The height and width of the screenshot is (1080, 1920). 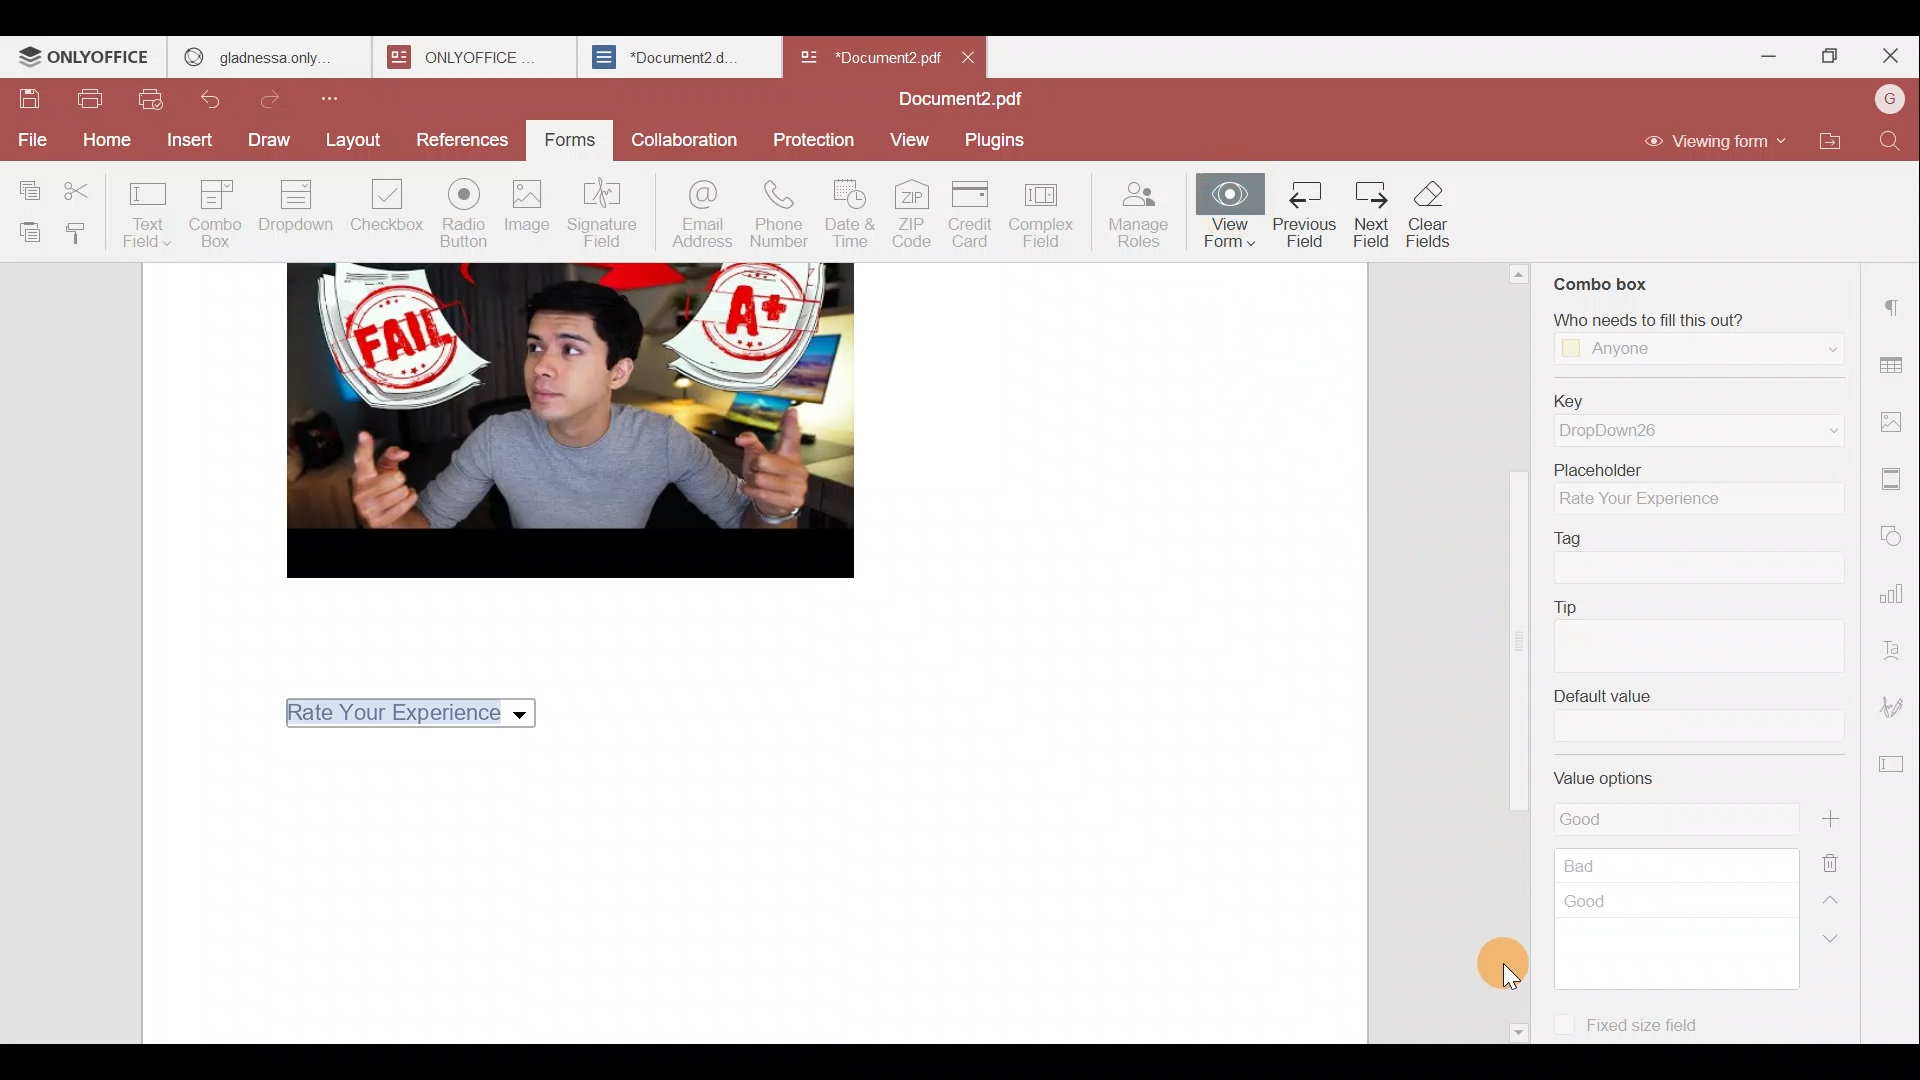 What do you see at coordinates (913, 216) in the screenshot?
I see `ZIP code` at bounding box center [913, 216].